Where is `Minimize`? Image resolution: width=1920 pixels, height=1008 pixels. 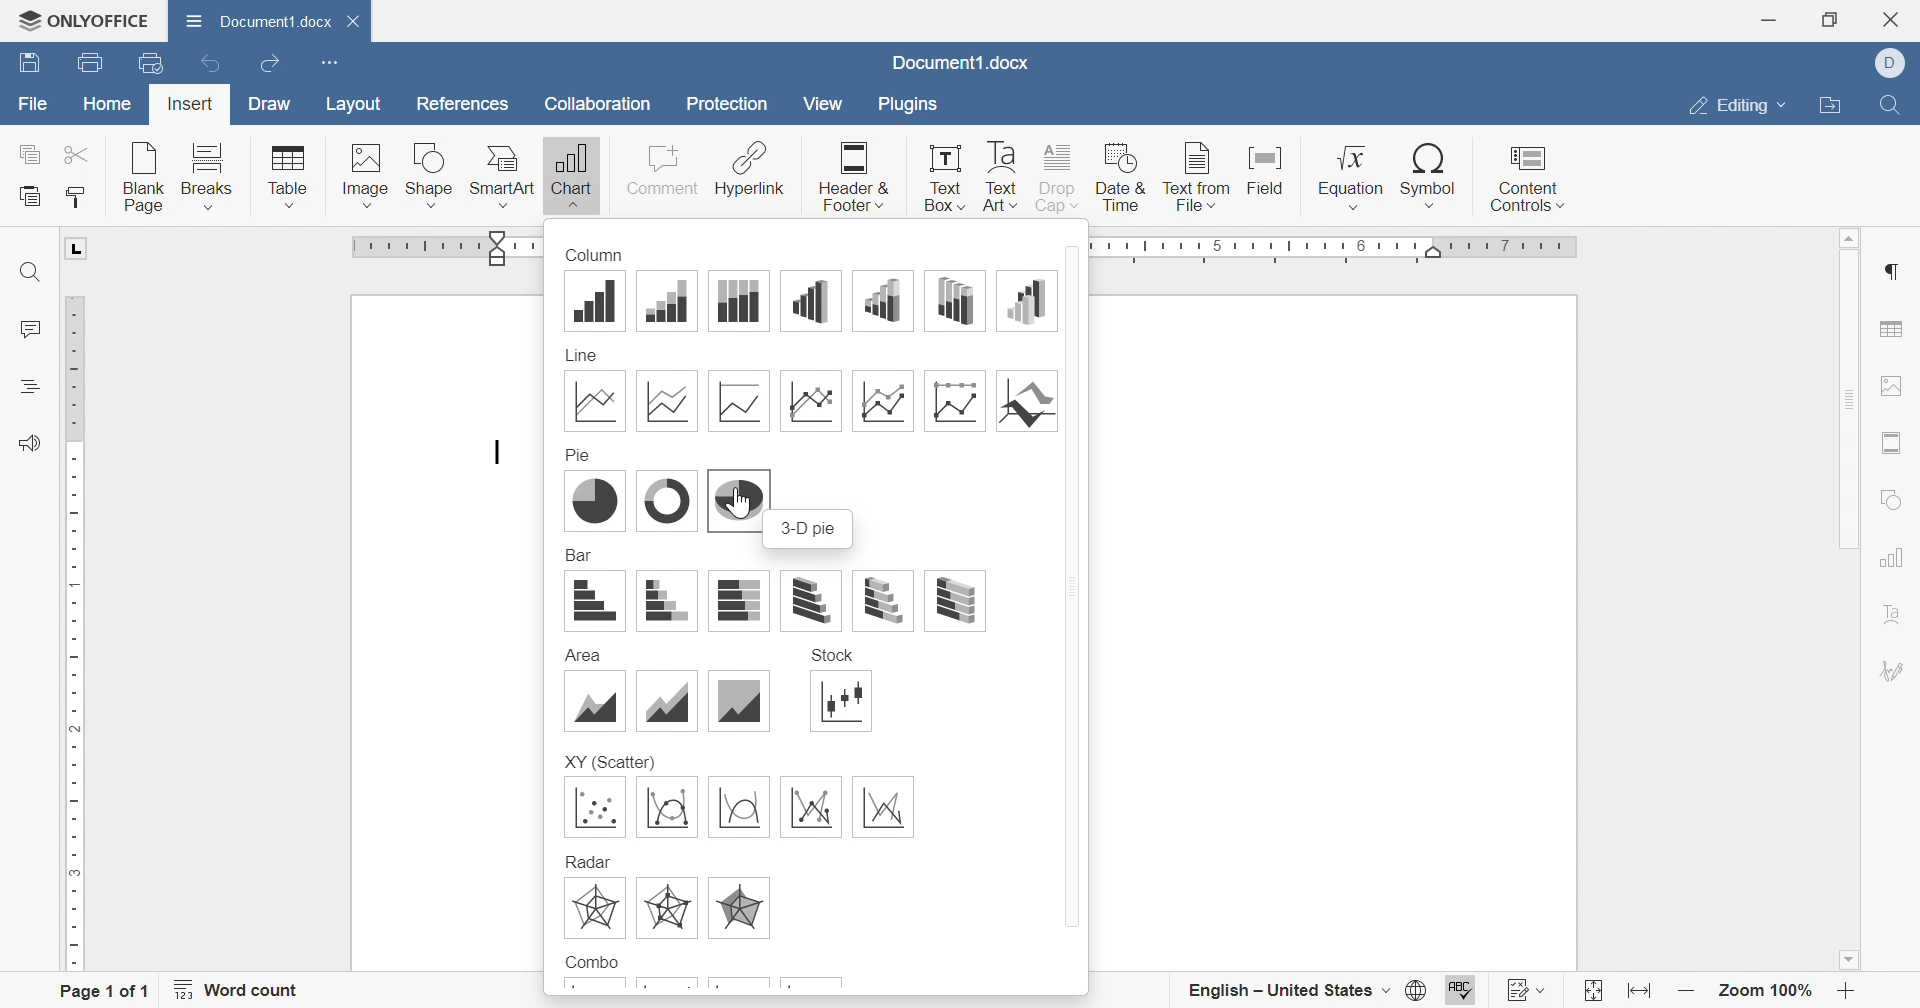
Minimize is located at coordinates (1769, 22).